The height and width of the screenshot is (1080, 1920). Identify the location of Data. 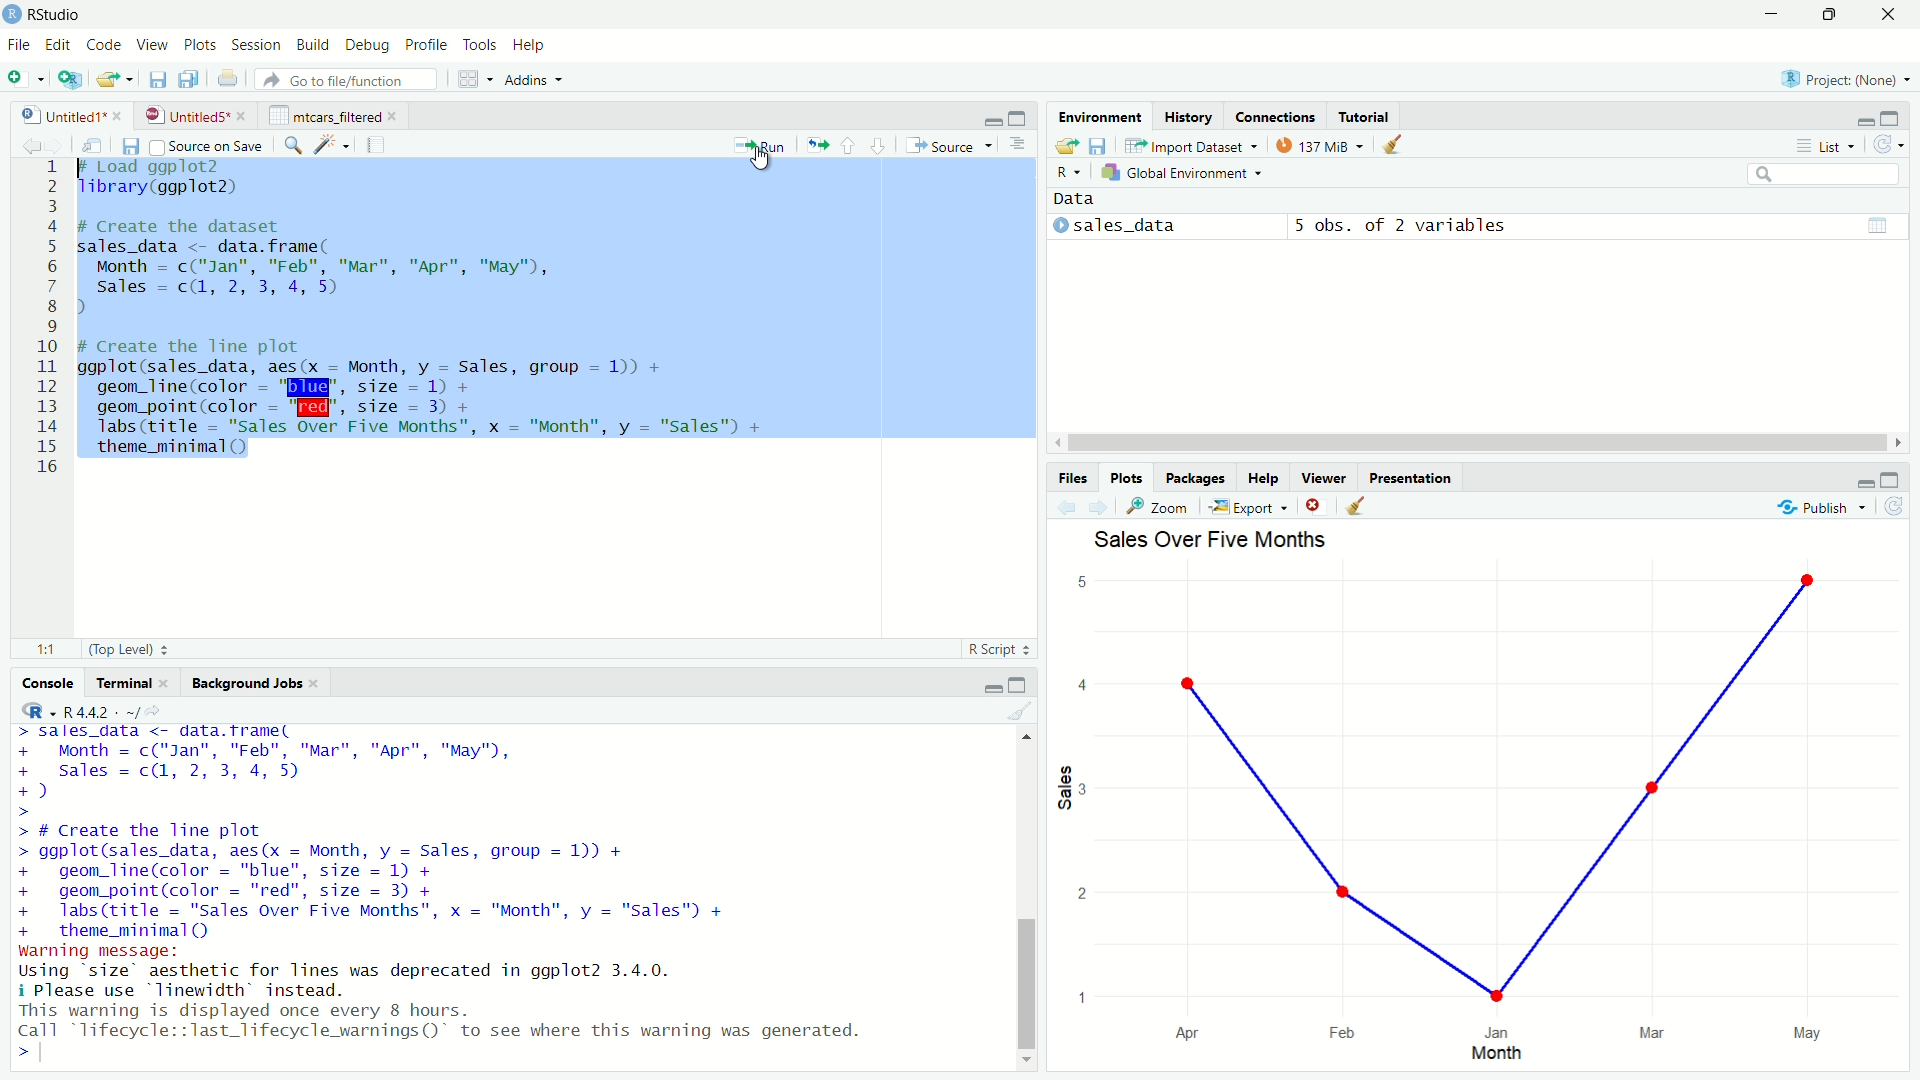
(1073, 200).